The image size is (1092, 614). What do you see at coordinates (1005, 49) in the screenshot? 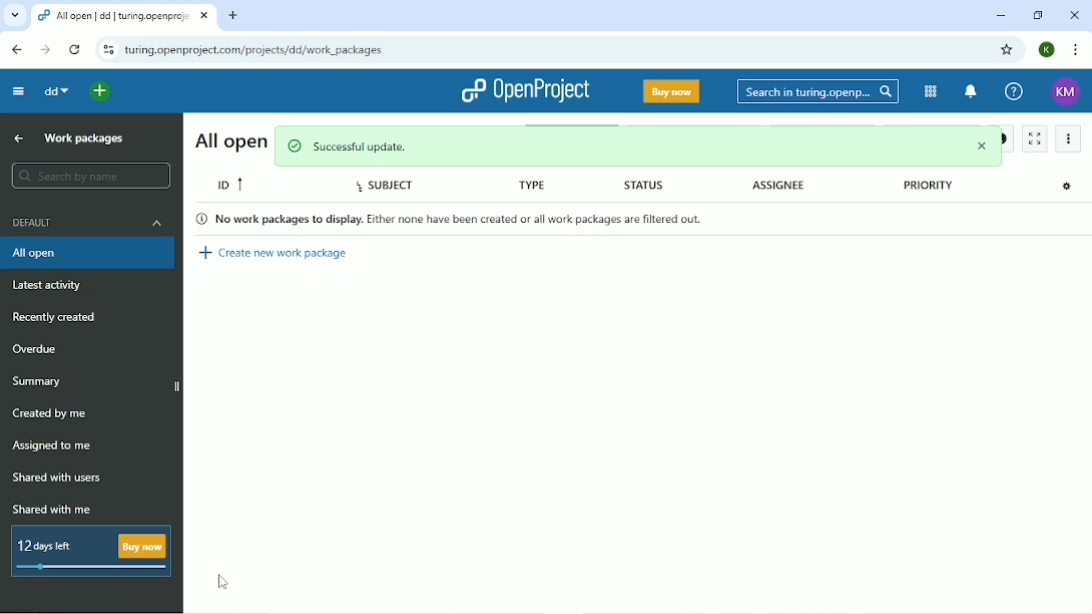
I see `Bookmark this tab` at bounding box center [1005, 49].